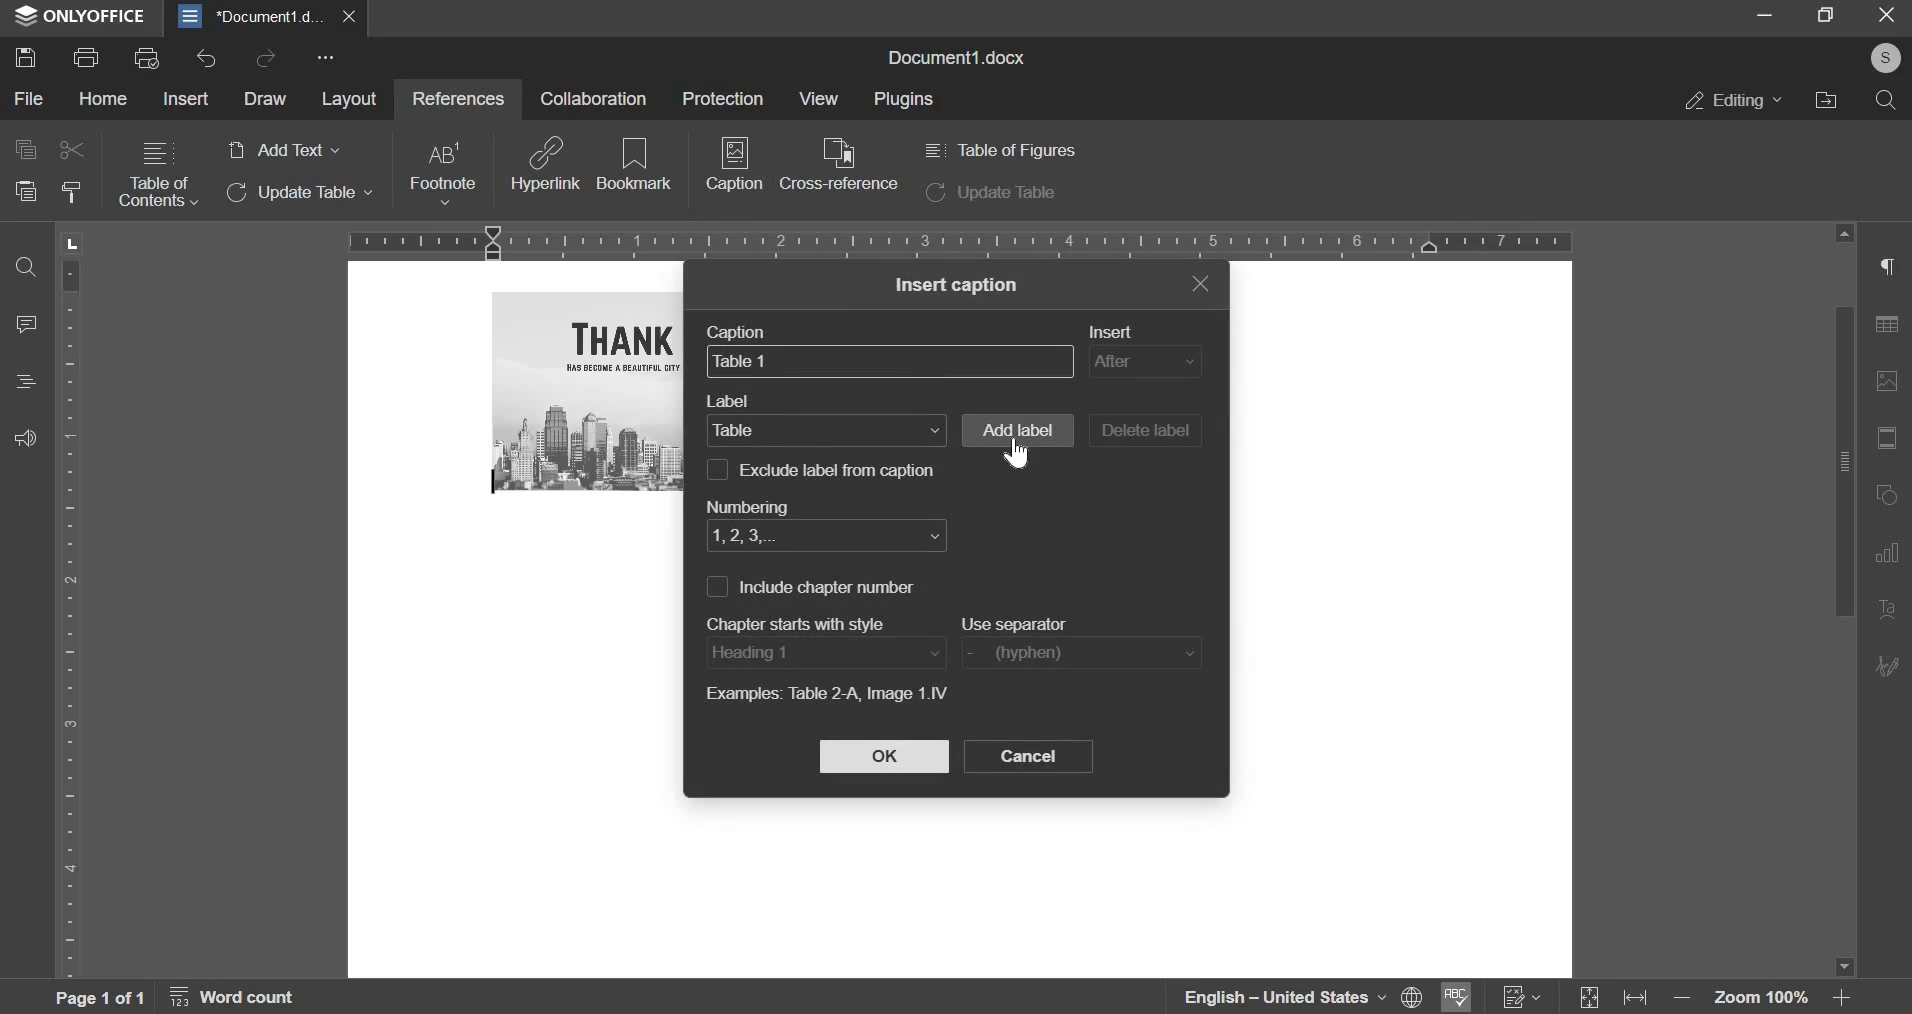  What do you see at coordinates (546, 163) in the screenshot?
I see `hyperlink` at bounding box center [546, 163].